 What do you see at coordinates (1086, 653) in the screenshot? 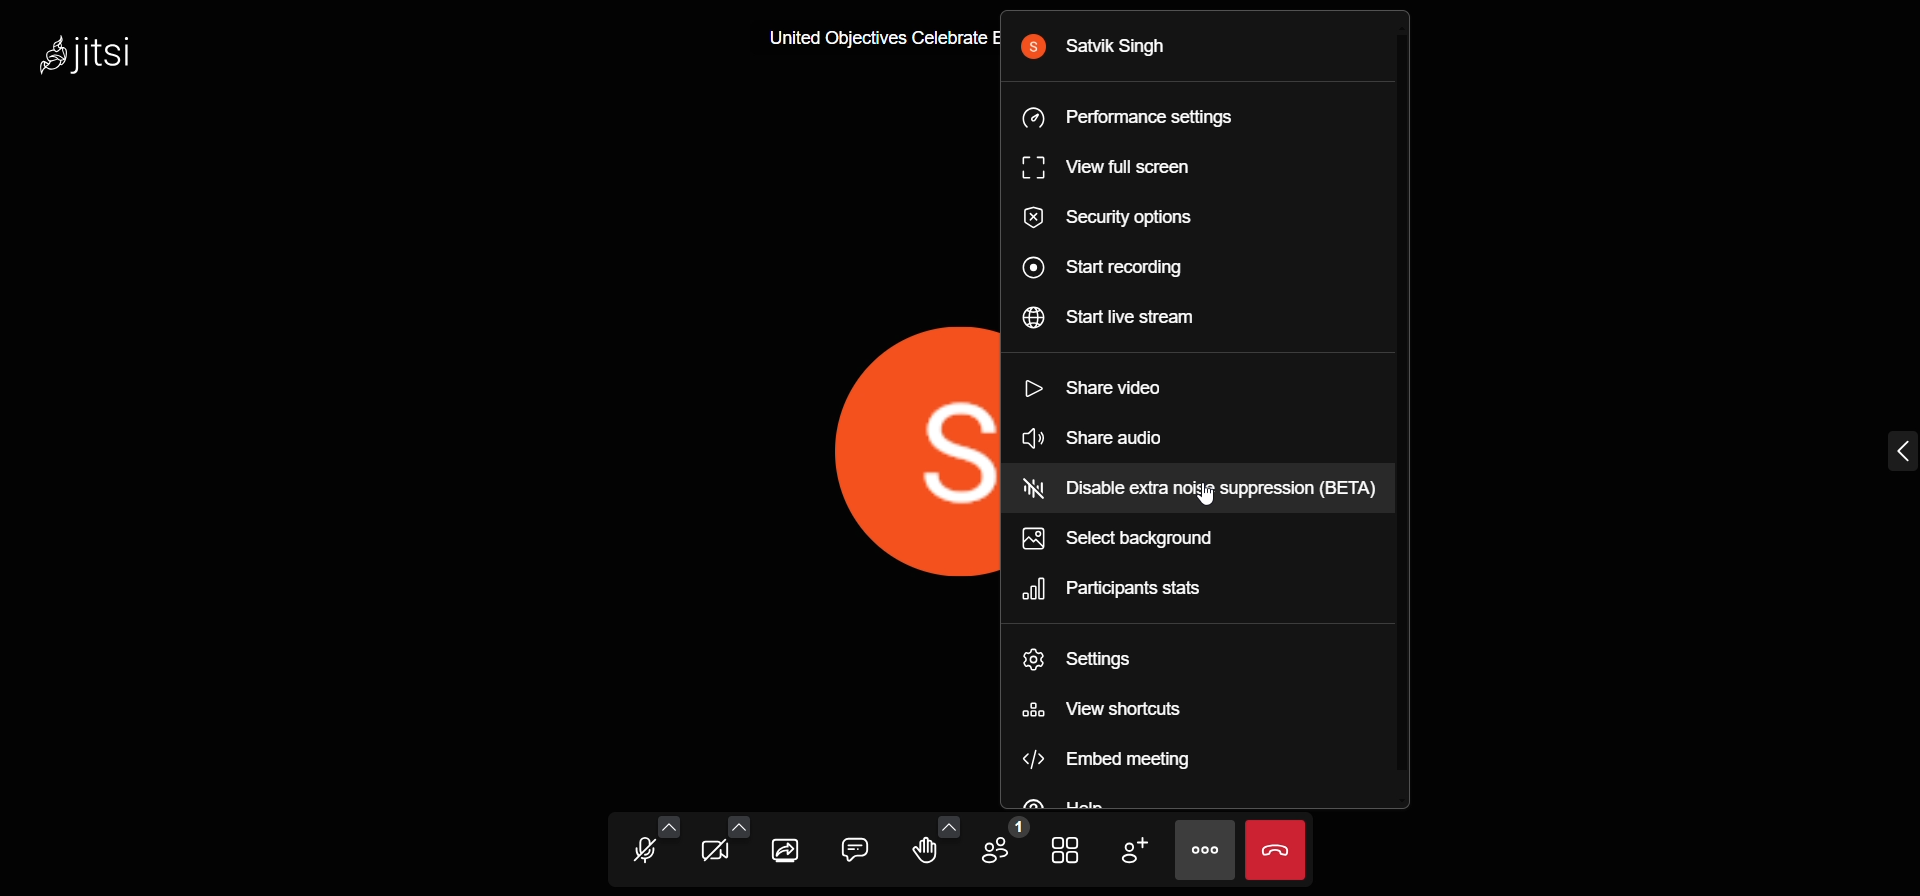
I see `setting` at bounding box center [1086, 653].